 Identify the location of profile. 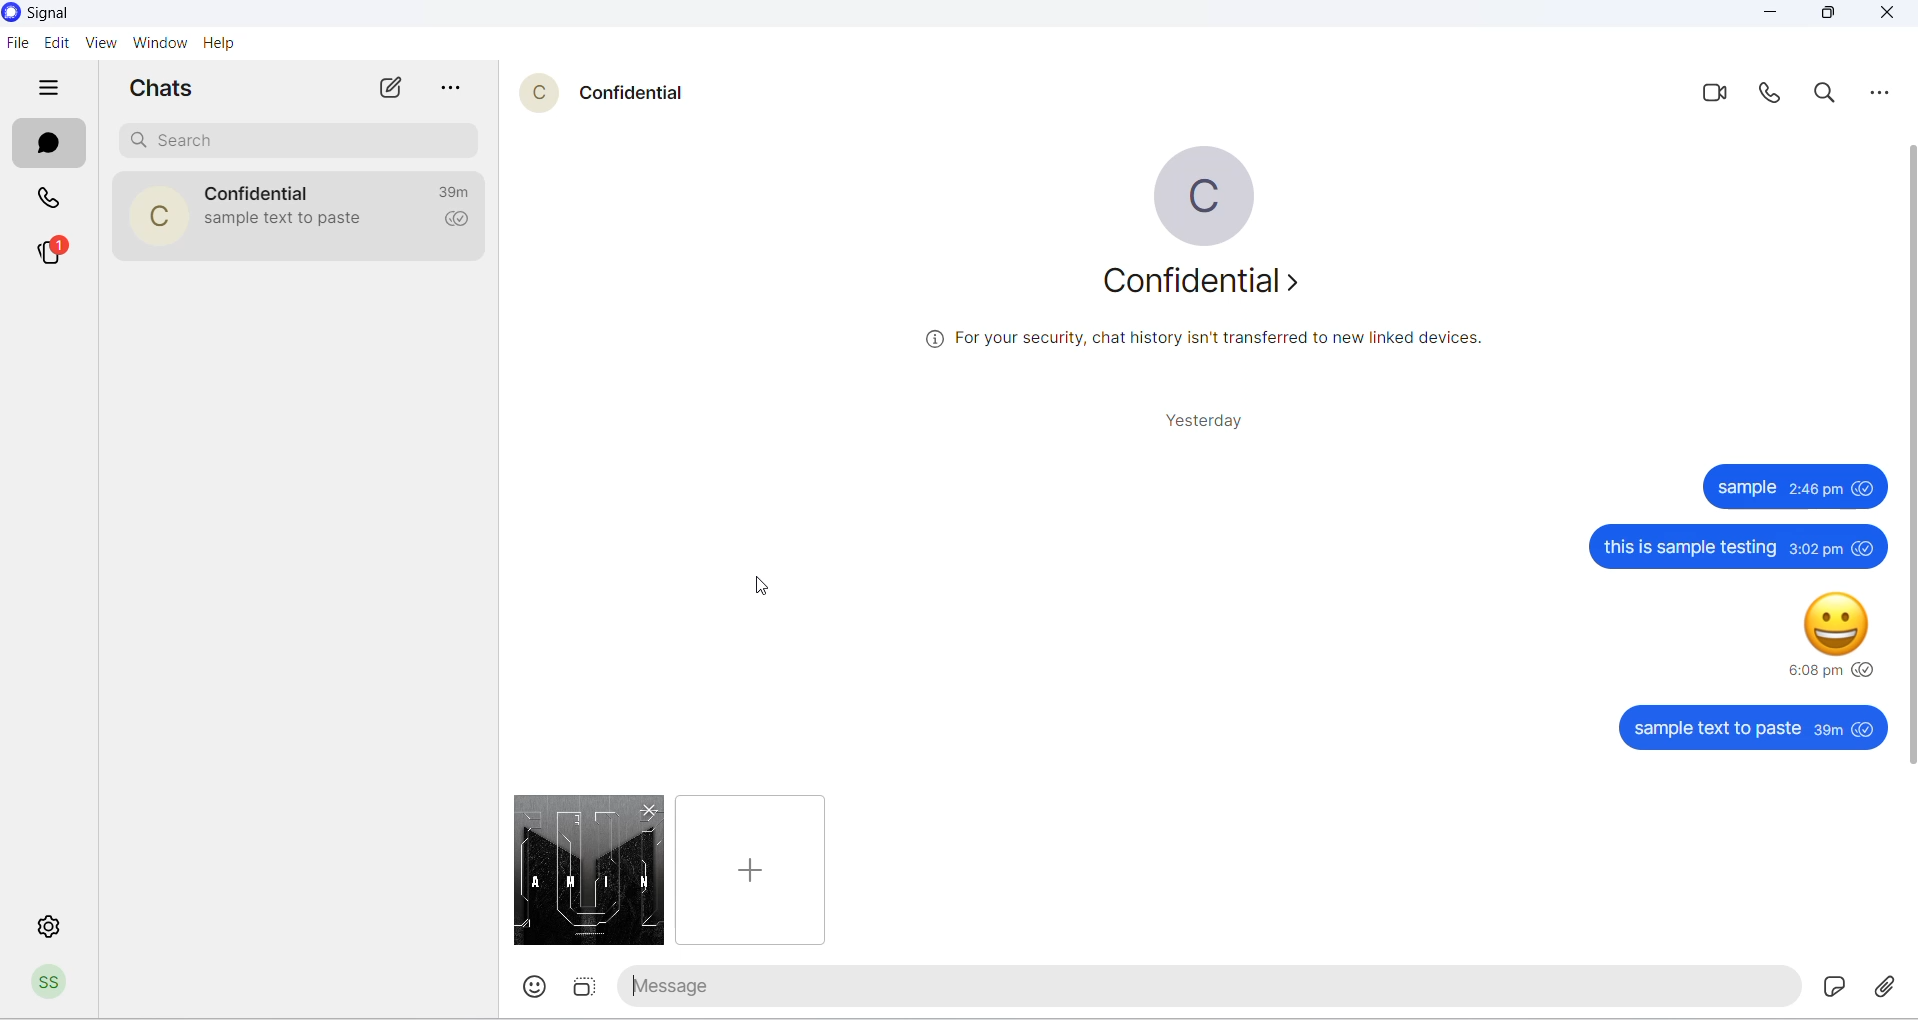
(51, 986).